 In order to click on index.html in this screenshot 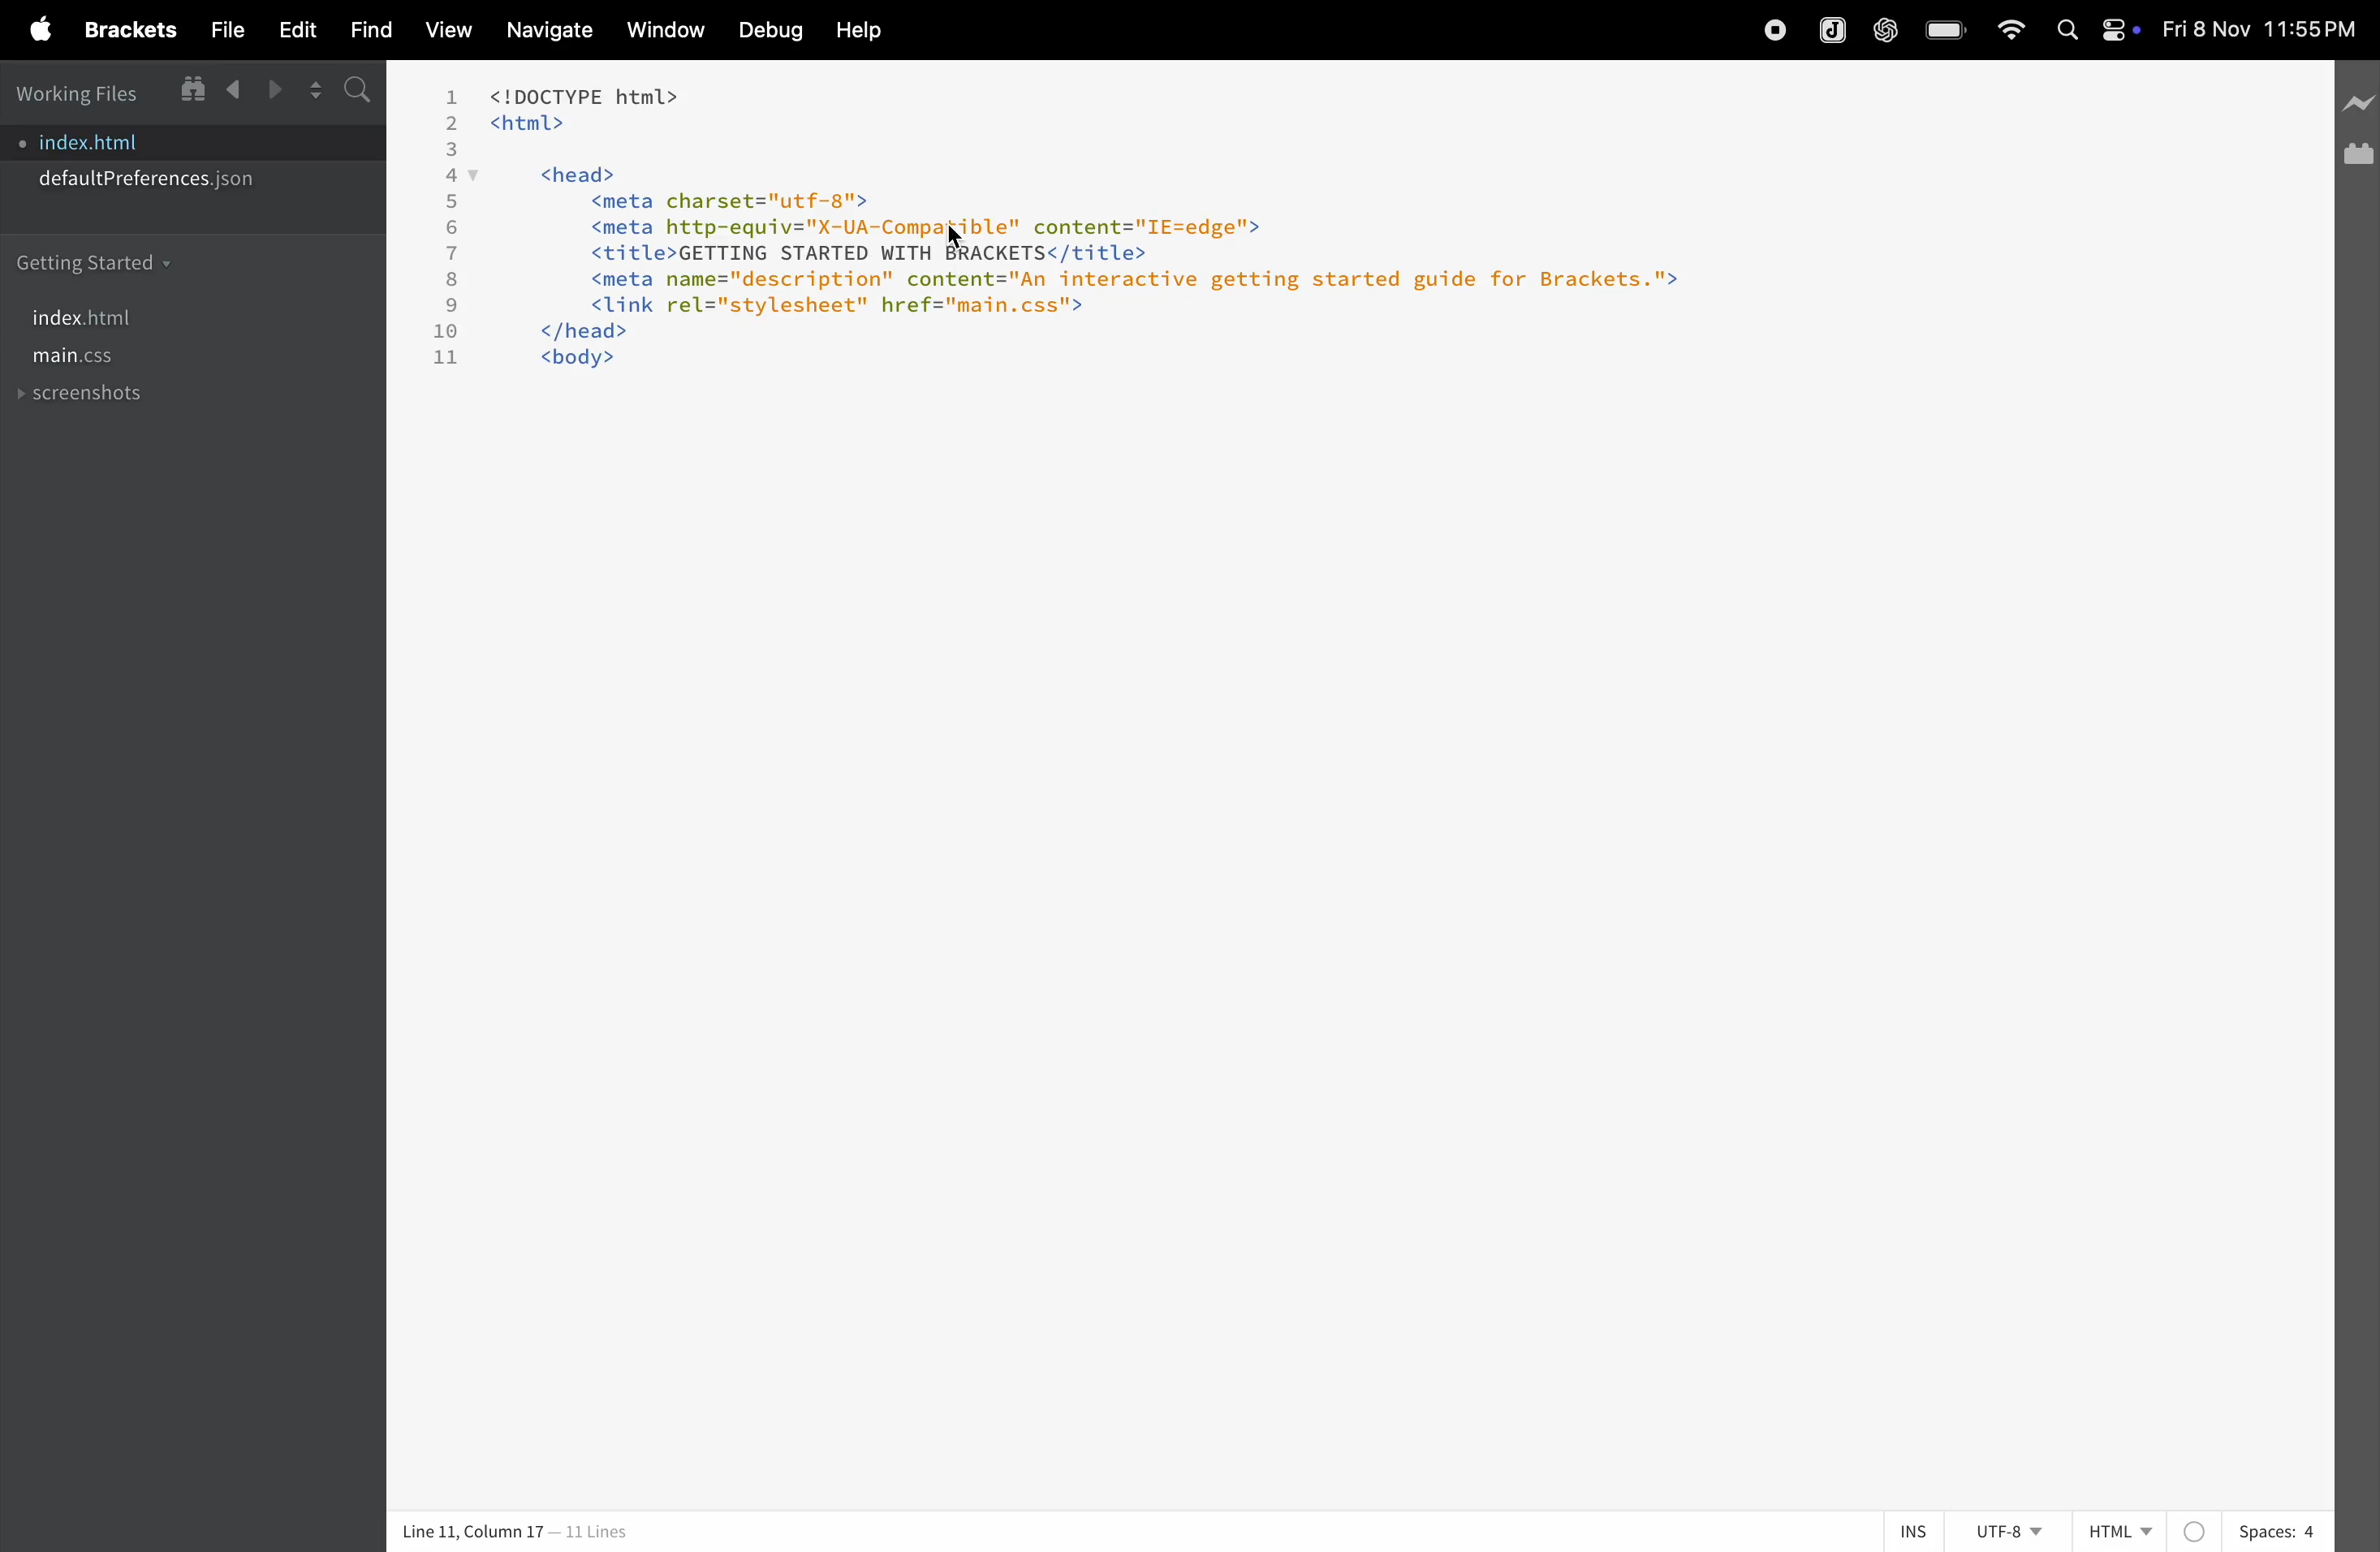, I will do `click(117, 140)`.